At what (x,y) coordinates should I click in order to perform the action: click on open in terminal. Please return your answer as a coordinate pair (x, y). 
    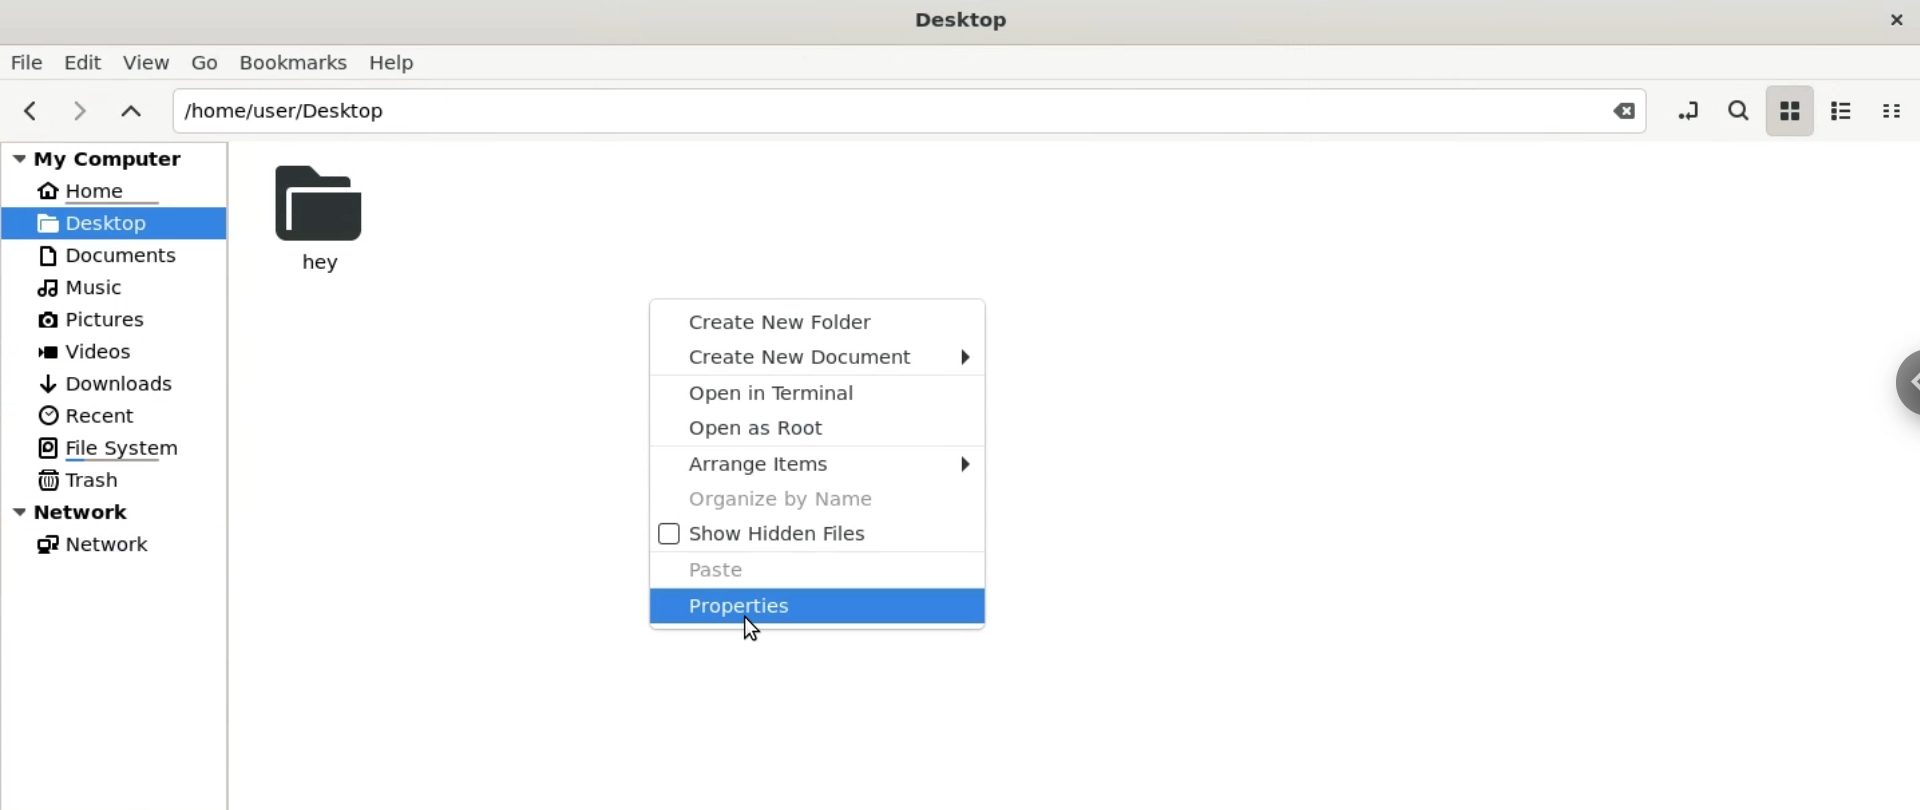
    Looking at the image, I should click on (819, 392).